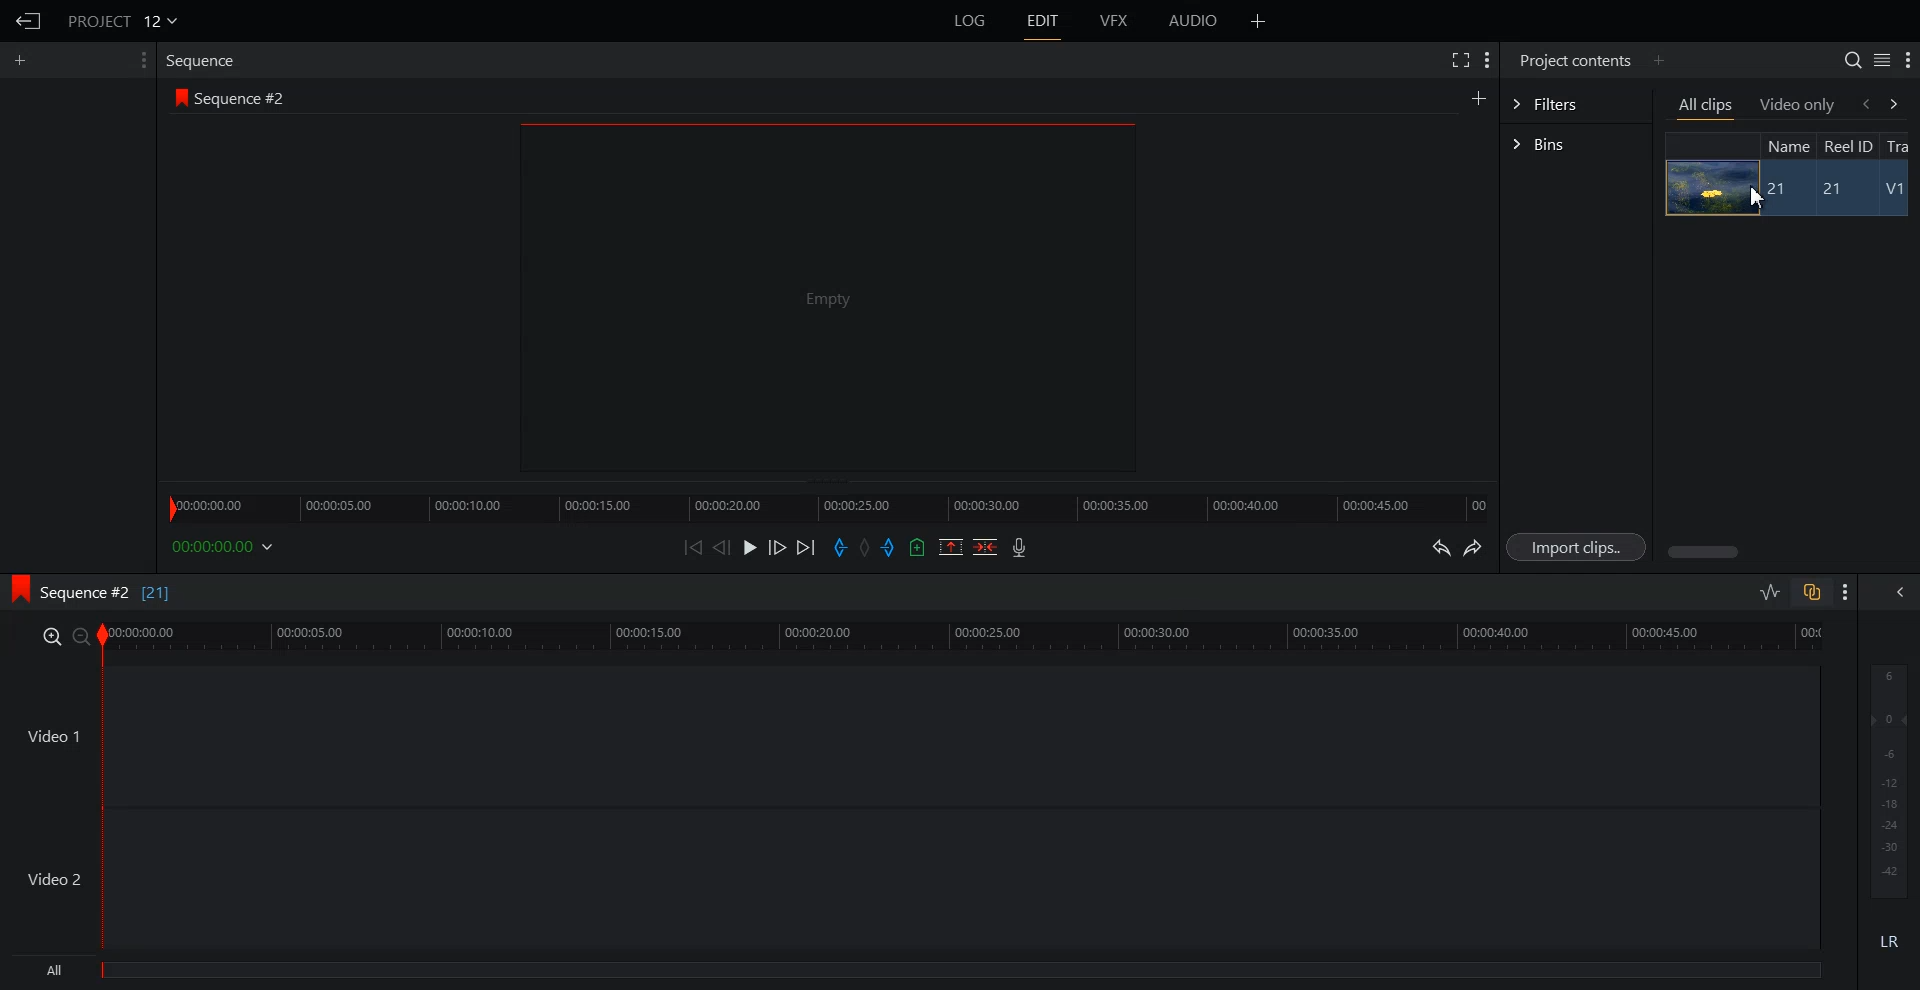  I want to click on AUDIO, so click(1195, 21).